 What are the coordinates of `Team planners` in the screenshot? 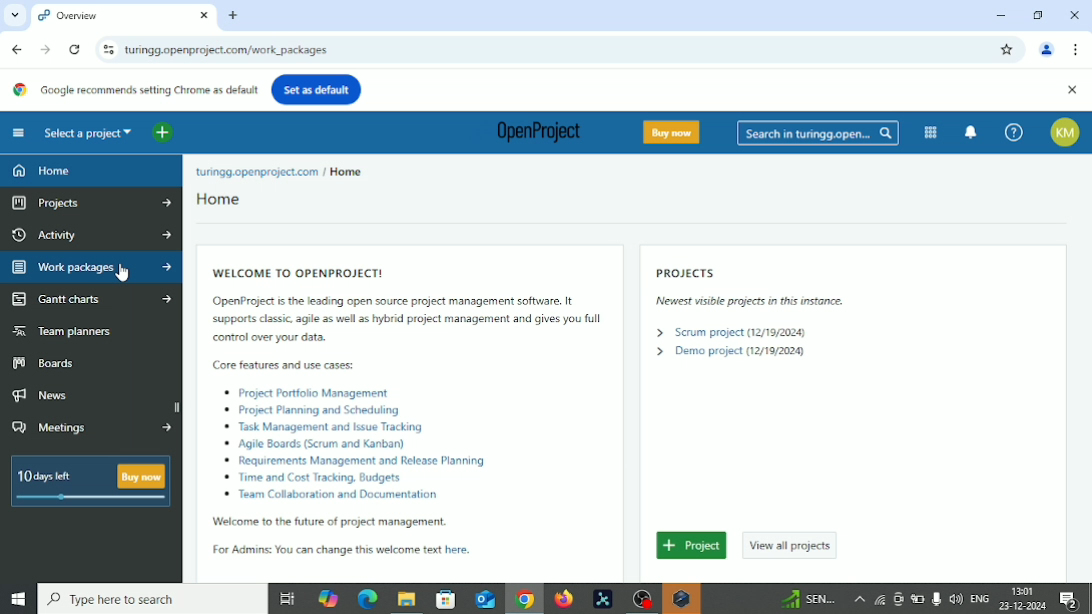 It's located at (63, 330).